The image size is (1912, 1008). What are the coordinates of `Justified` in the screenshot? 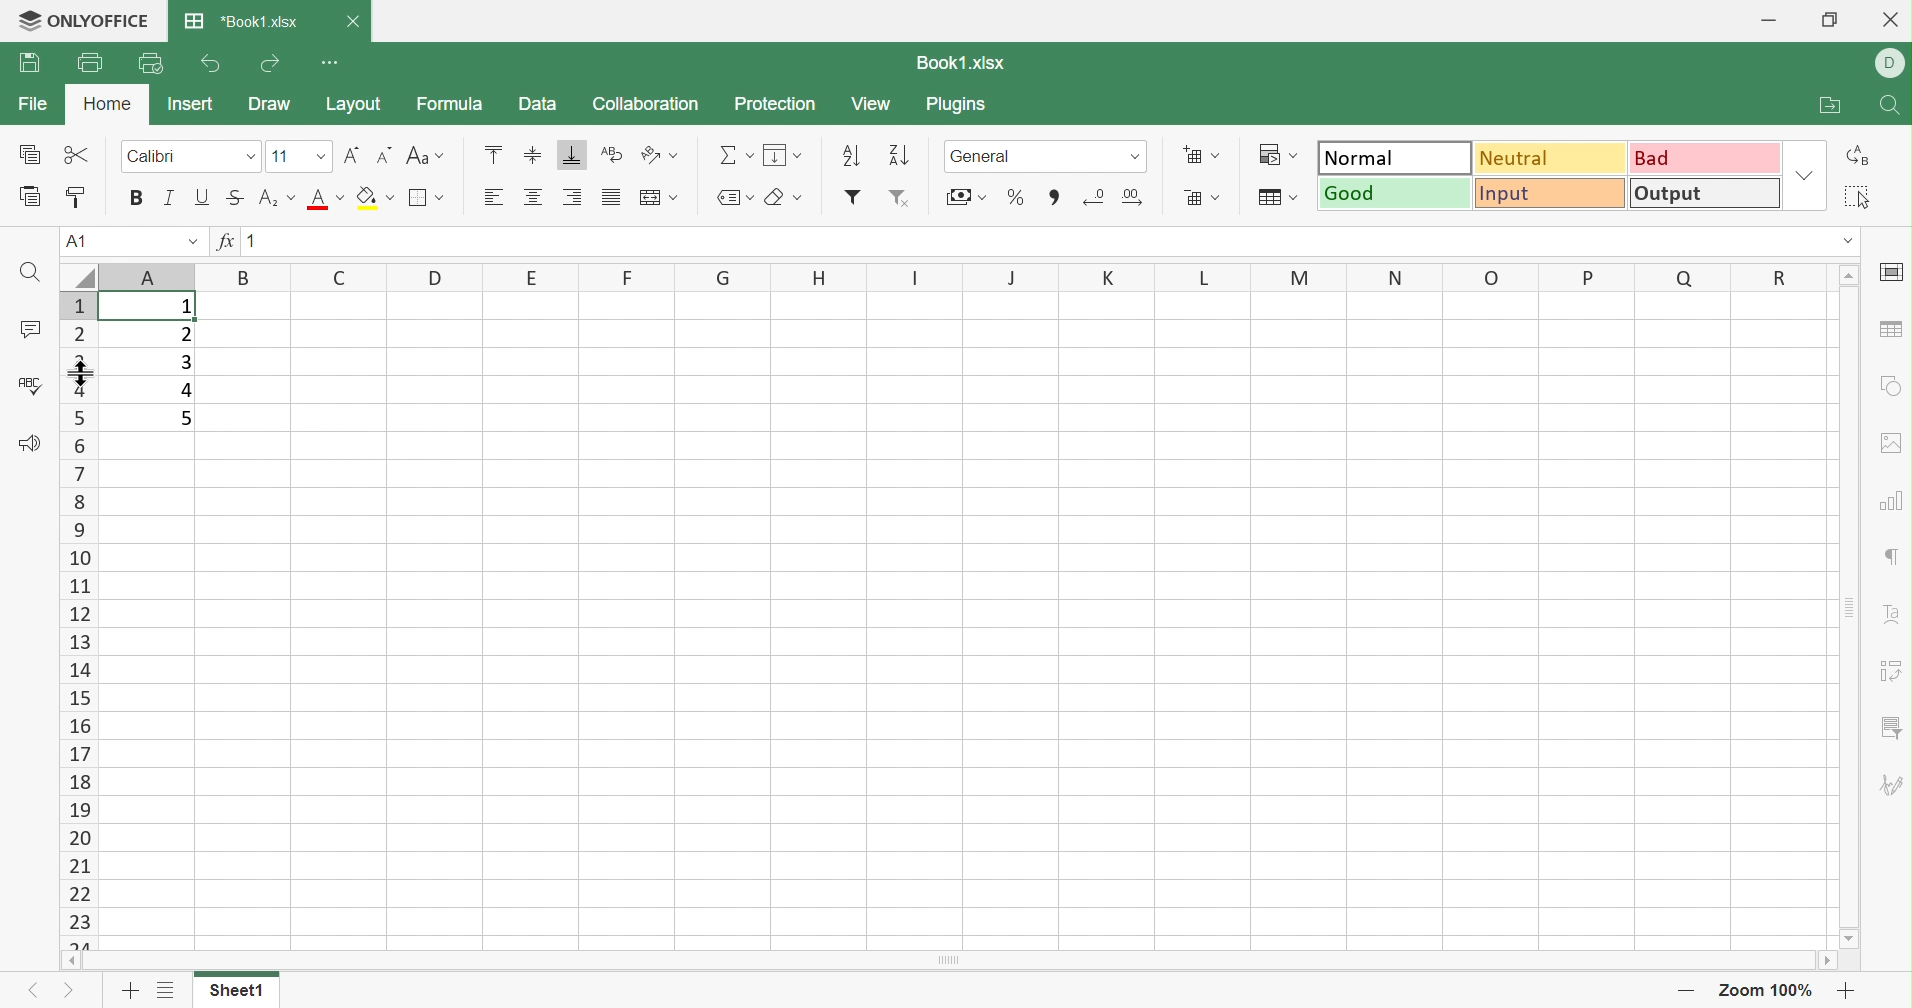 It's located at (611, 199).